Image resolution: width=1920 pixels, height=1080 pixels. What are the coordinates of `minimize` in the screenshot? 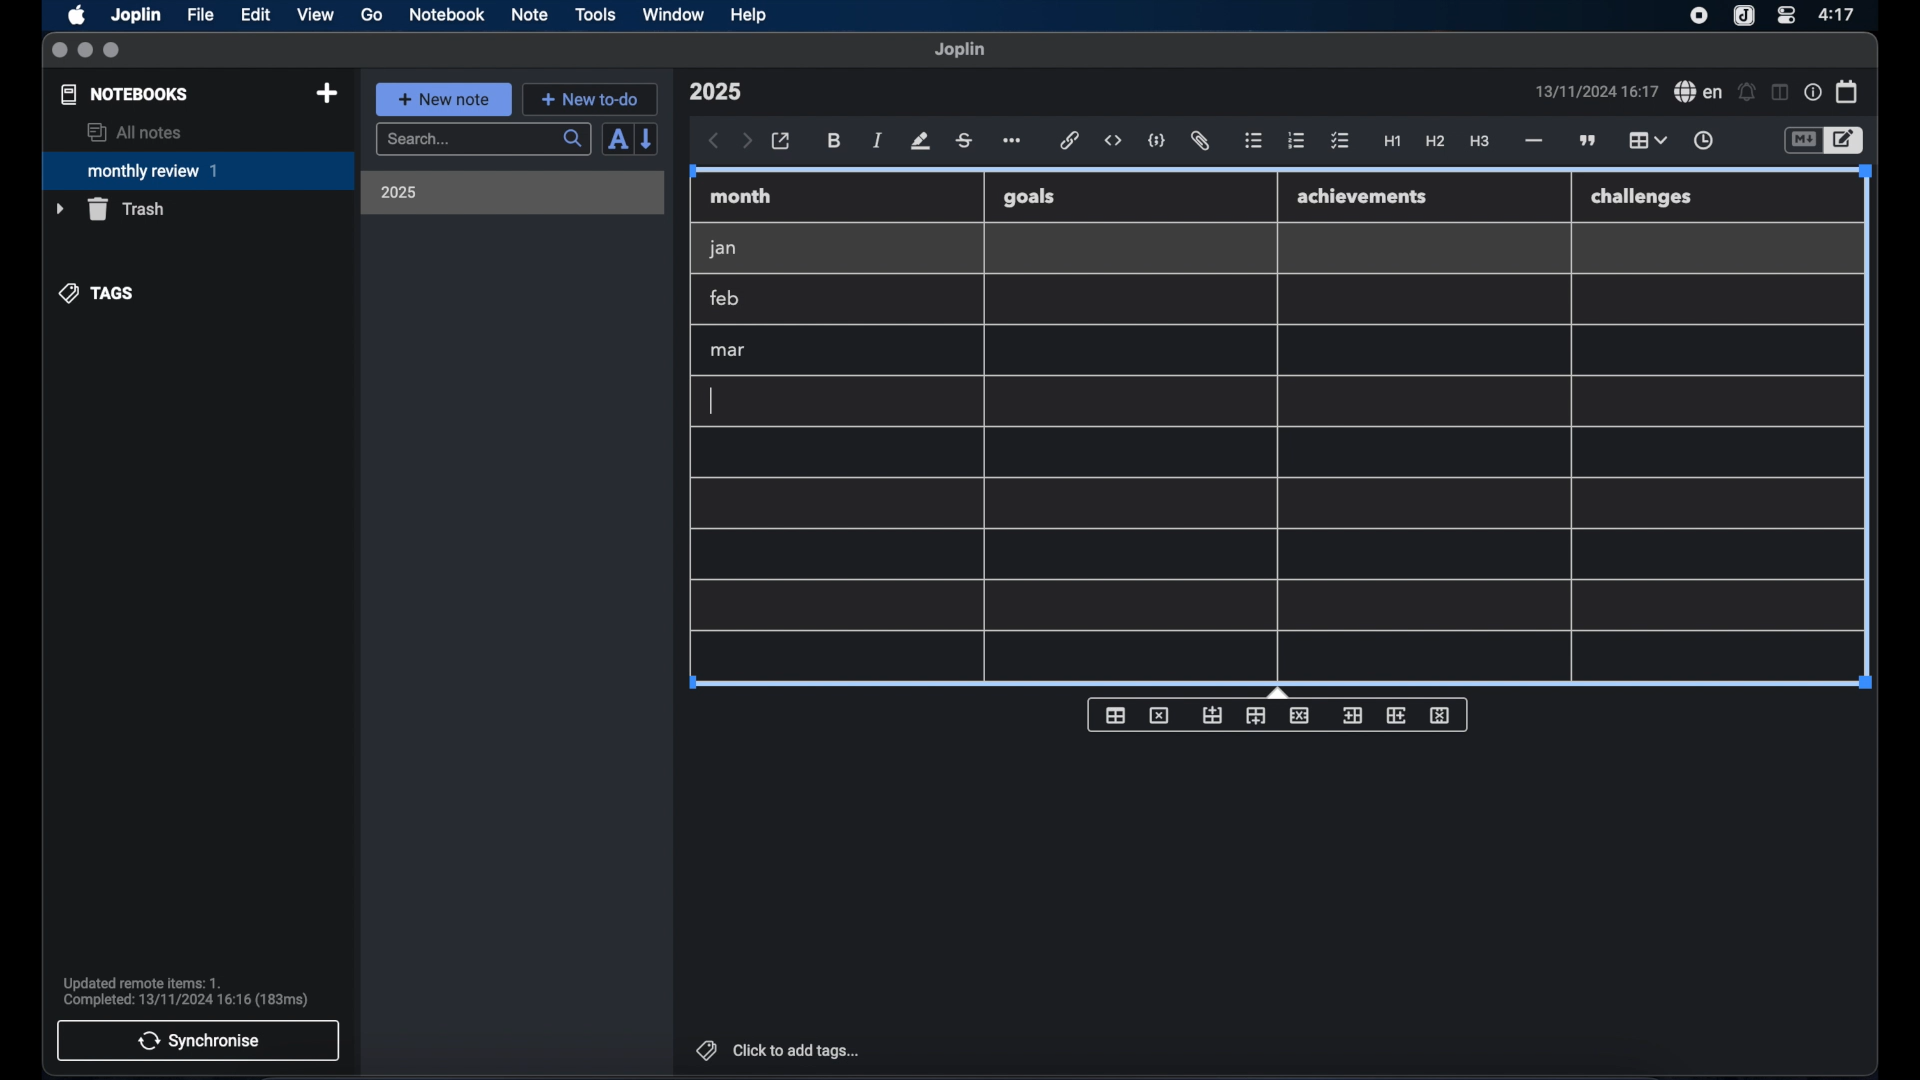 It's located at (85, 51).